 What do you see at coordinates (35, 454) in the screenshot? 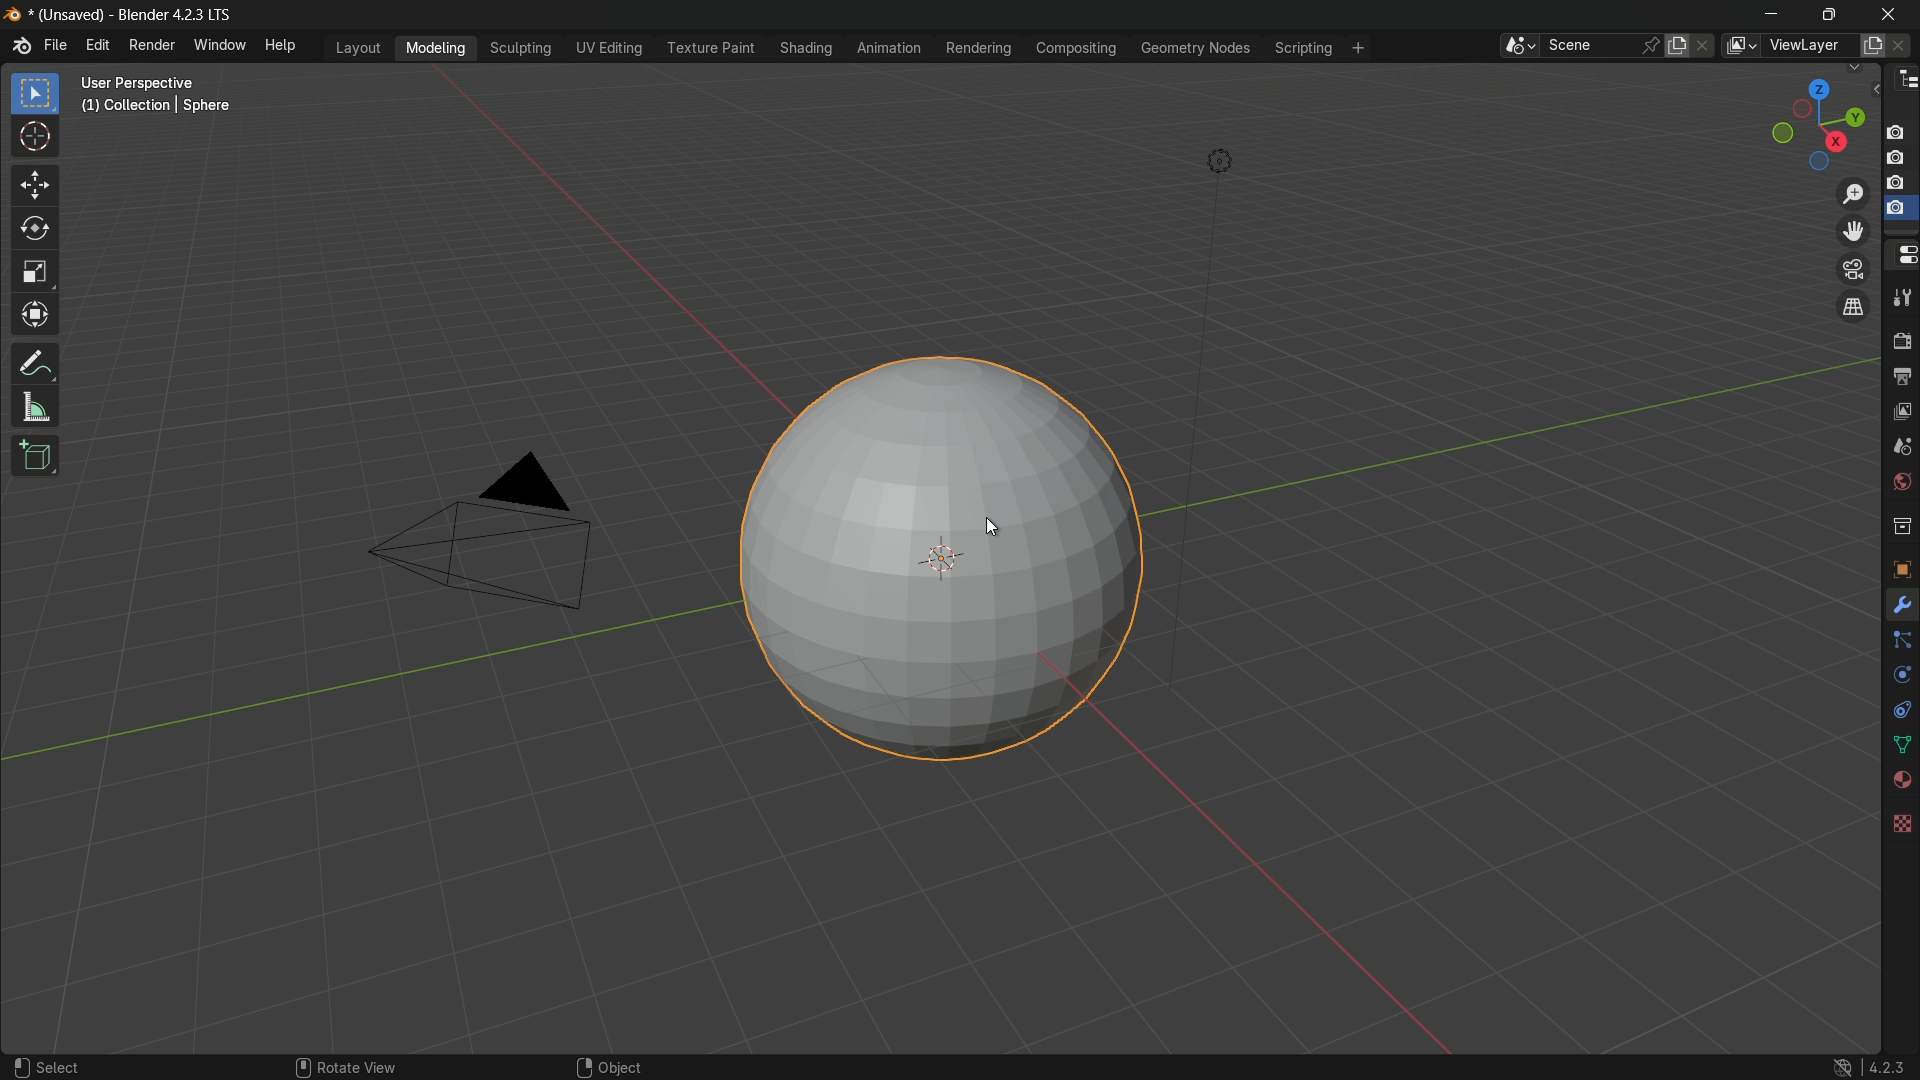
I see `add cube` at bounding box center [35, 454].